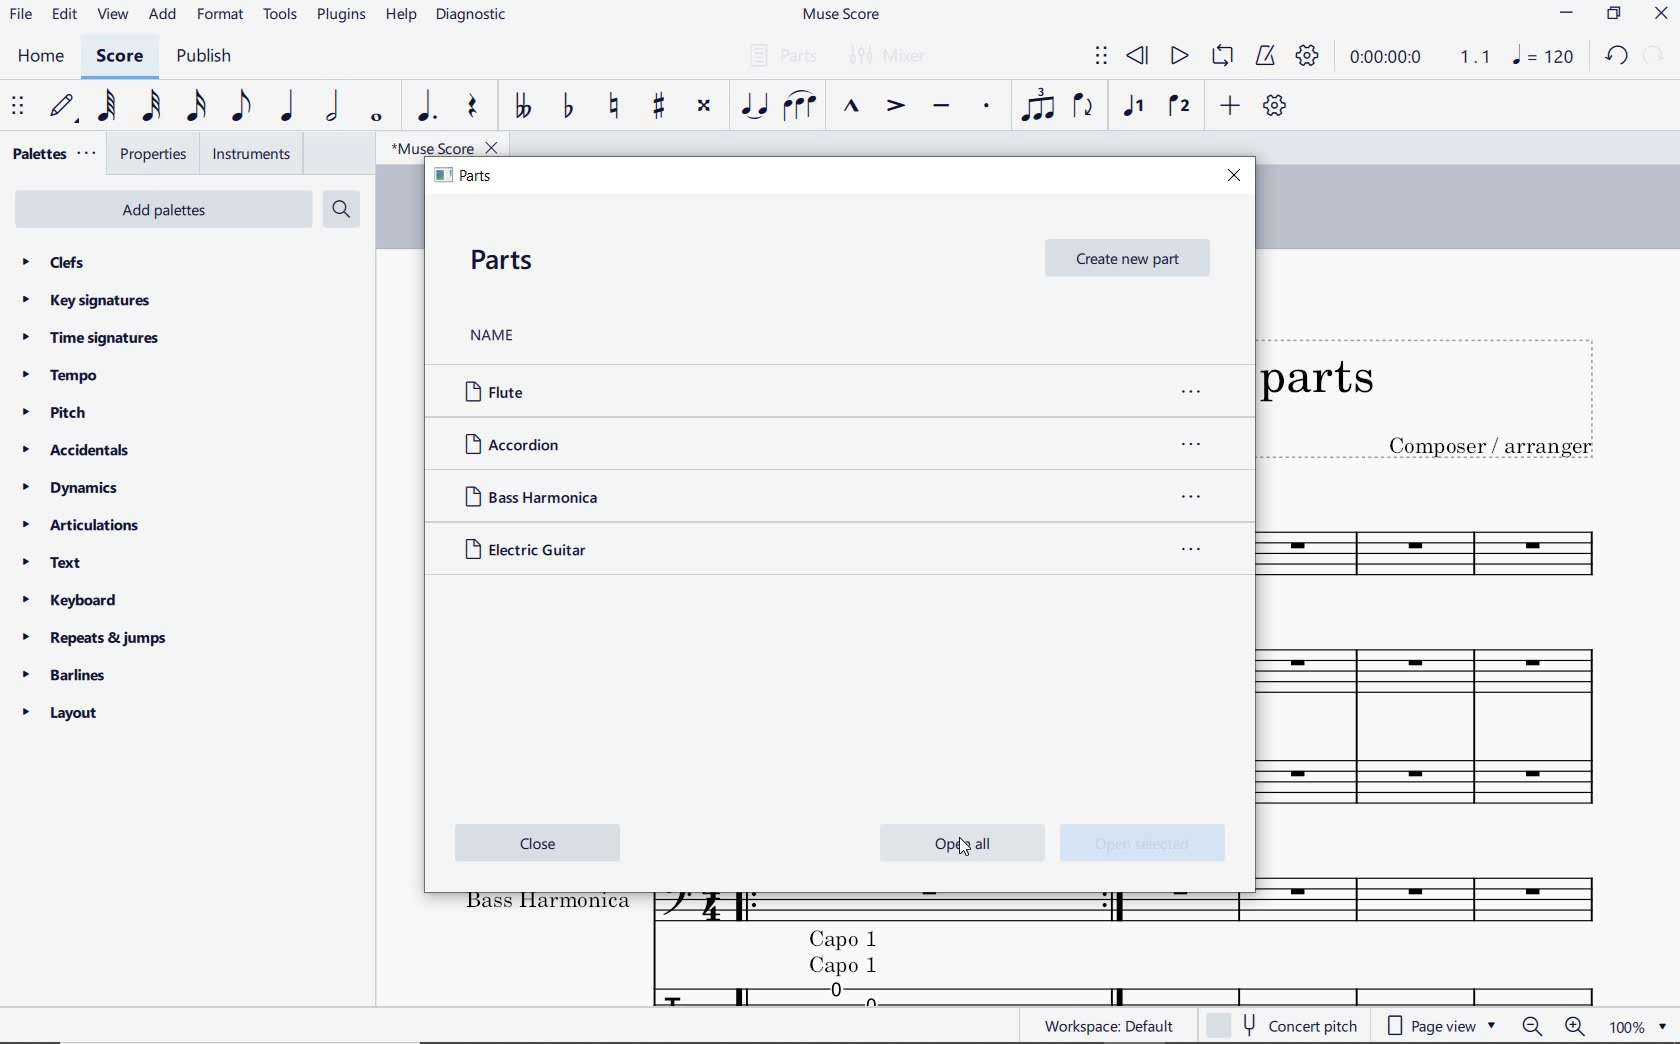 This screenshot has height=1044, width=1680. Describe the element at coordinates (1102, 58) in the screenshot. I see `select to move` at that location.